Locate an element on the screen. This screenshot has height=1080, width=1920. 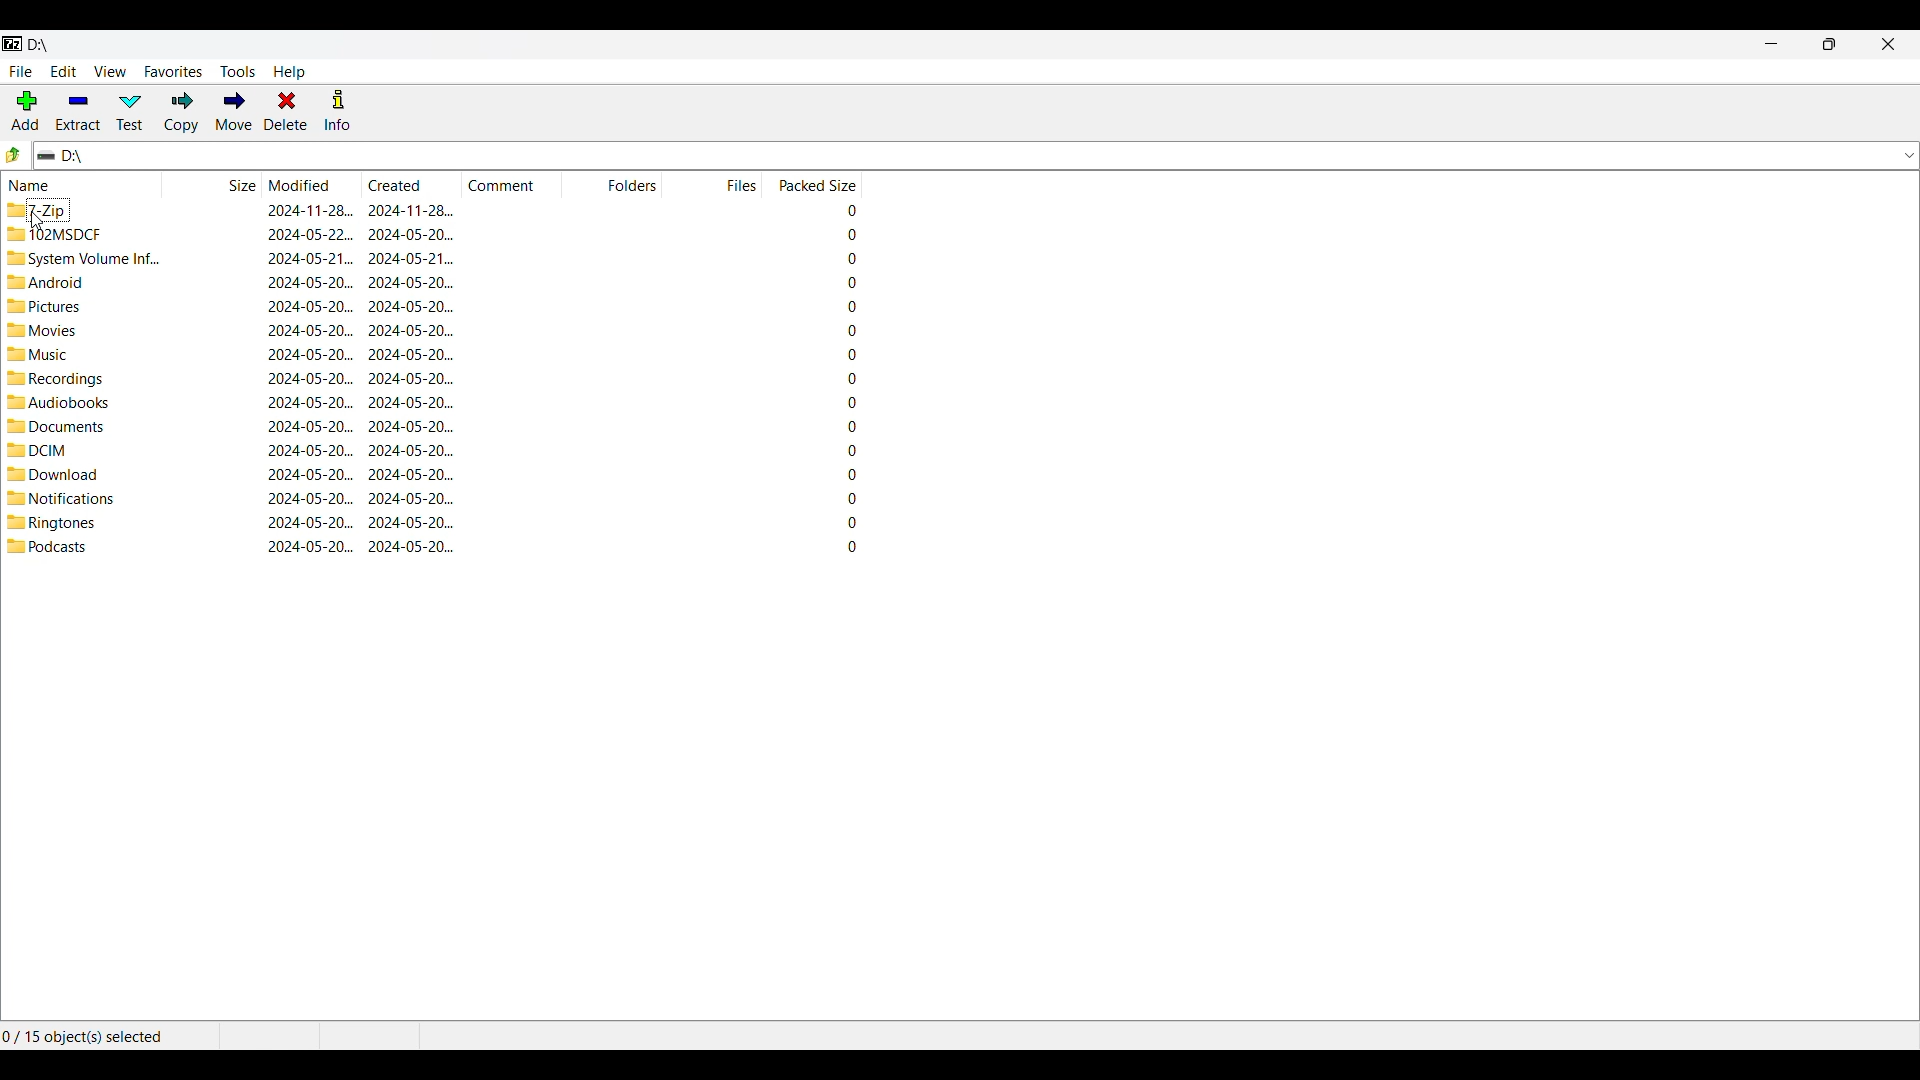
Selected files out of the total number of files in the folder is located at coordinates (87, 1034).